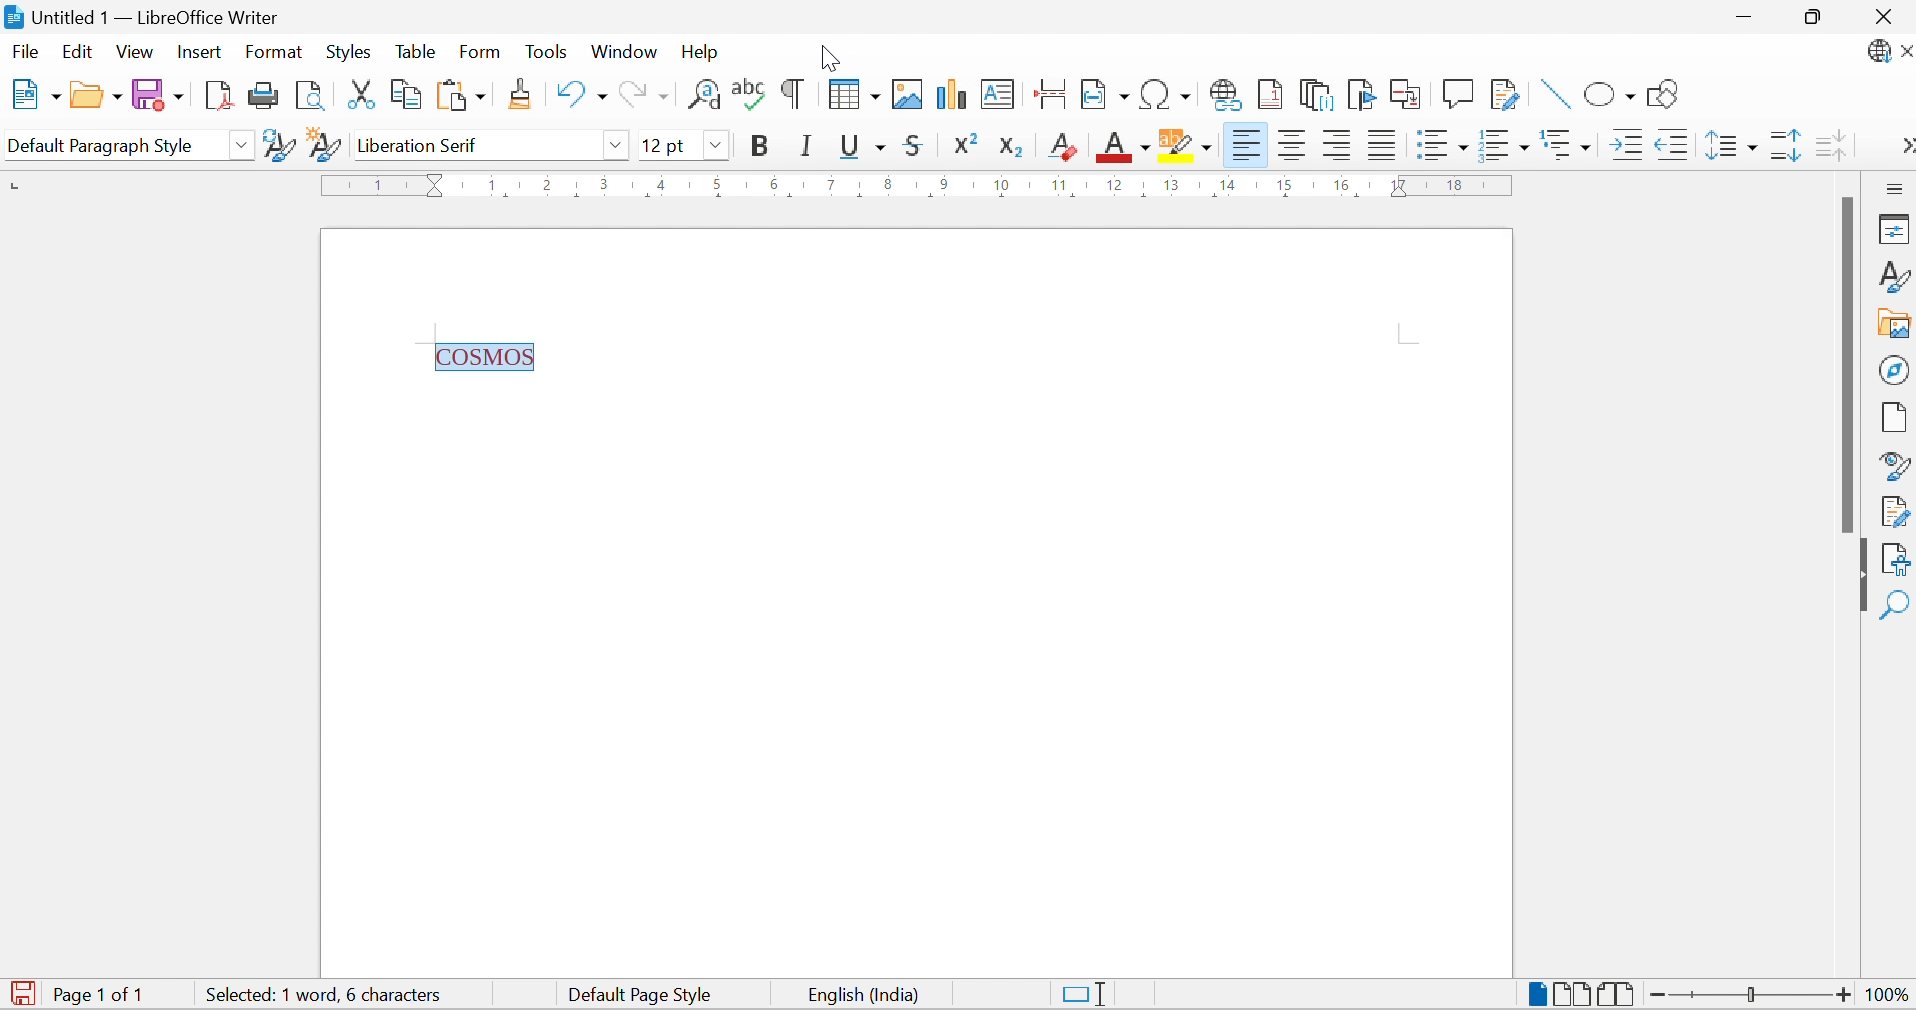 The height and width of the screenshot is (1010, 1916). Describe the element at coordinates (262, 95) in the screenshot. I see `Print` at that location.